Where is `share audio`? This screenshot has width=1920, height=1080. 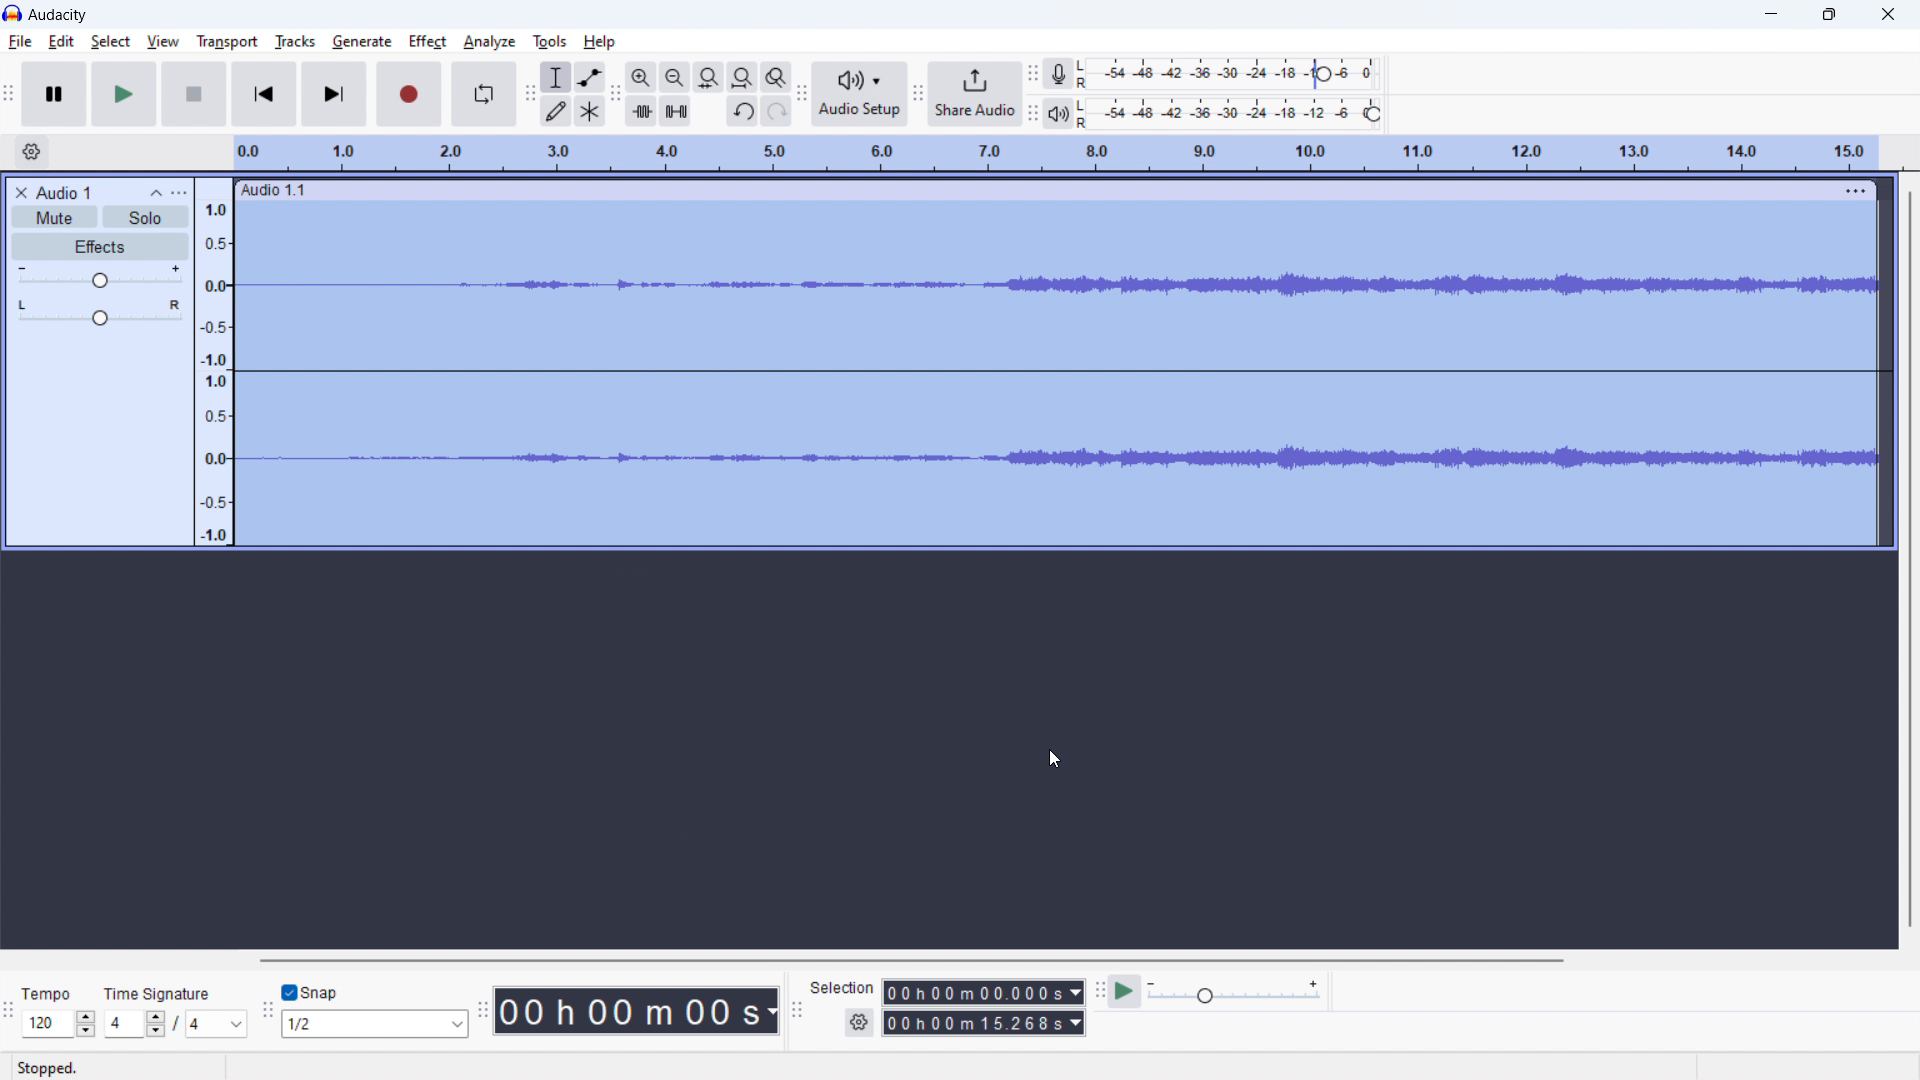
share audio is located at coordinates (975, 94).